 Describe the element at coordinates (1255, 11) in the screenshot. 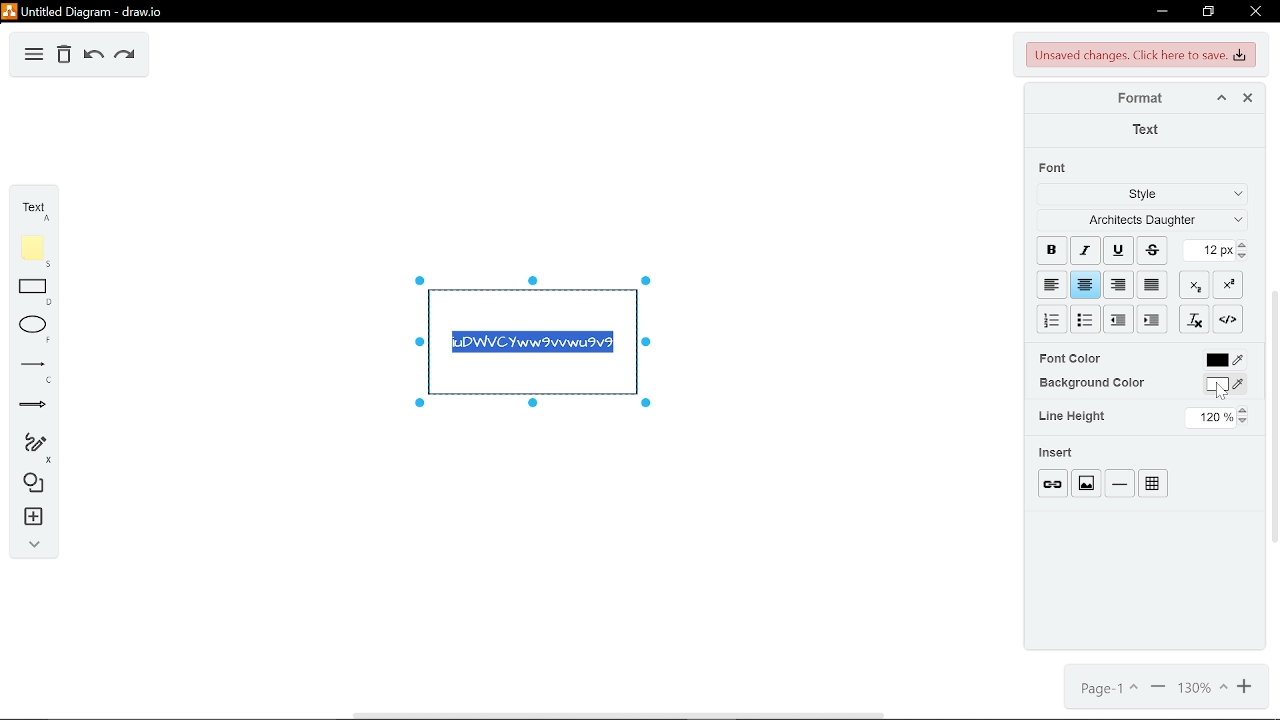

I see `close` at that location.